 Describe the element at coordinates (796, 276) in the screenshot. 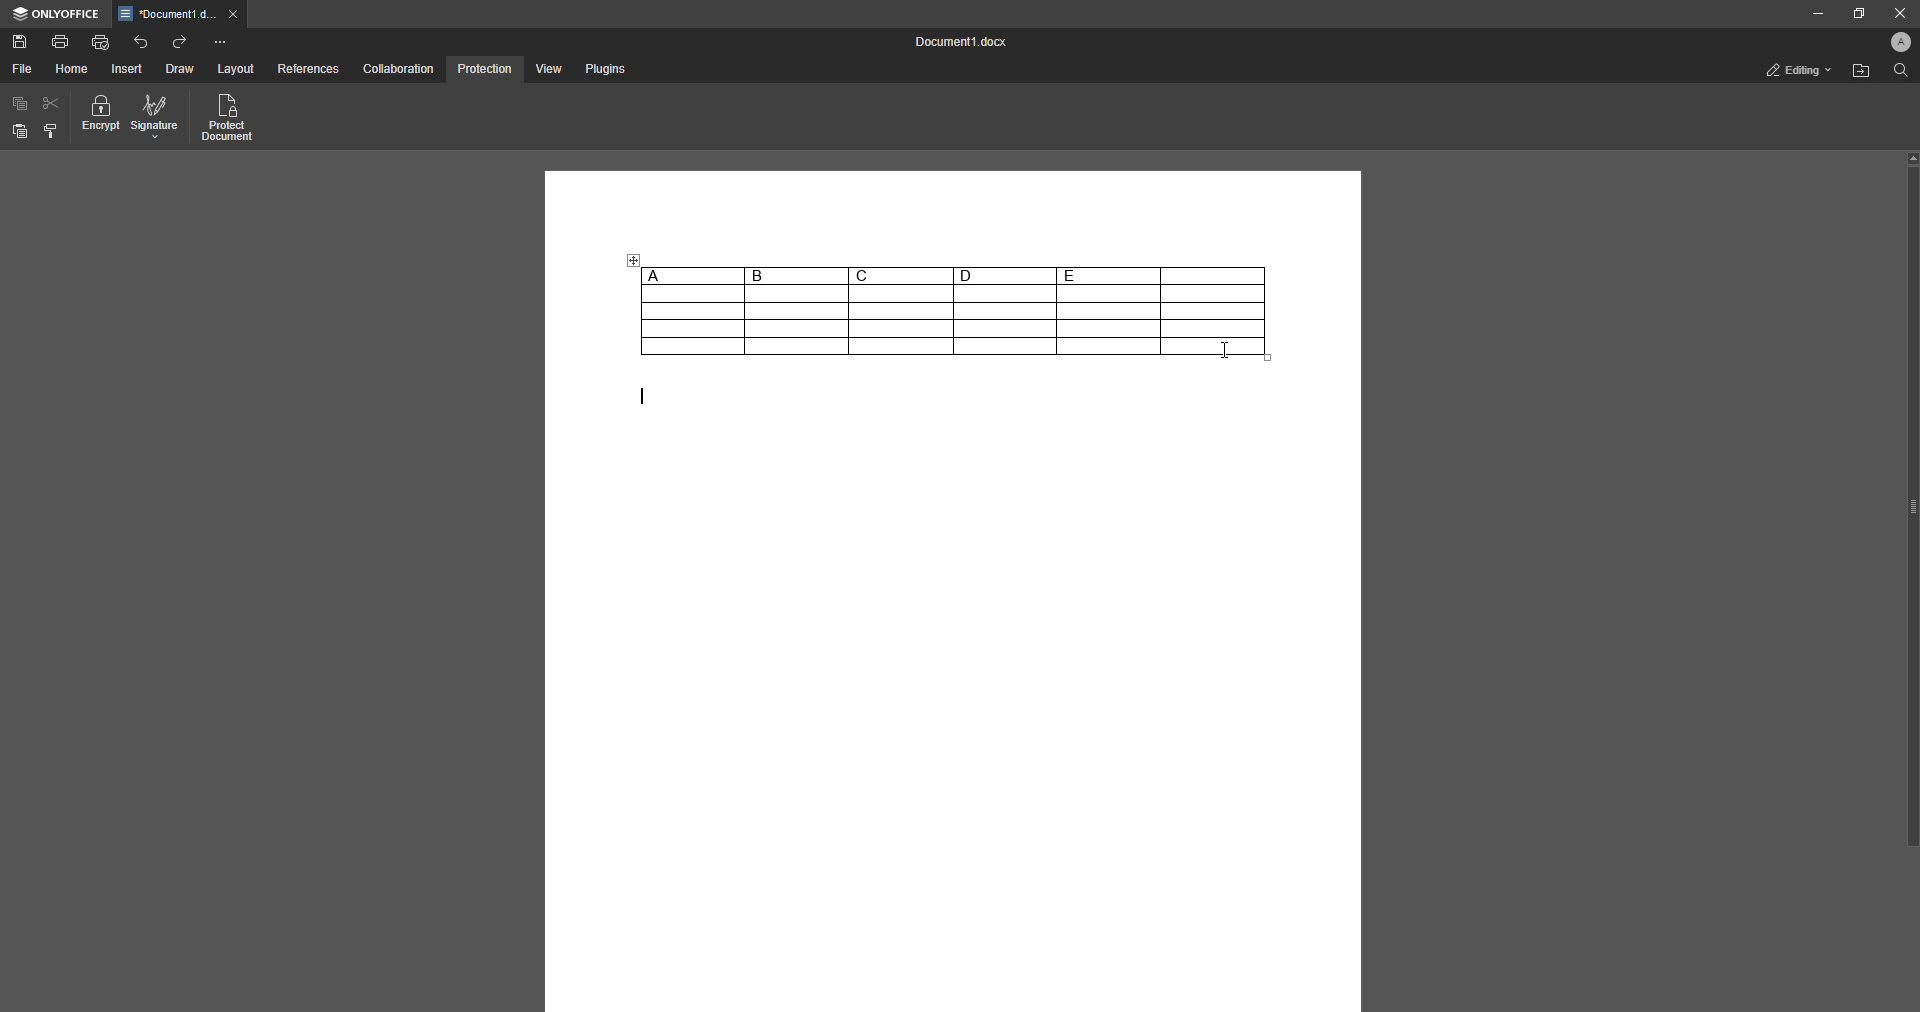

I see `B` at that location.